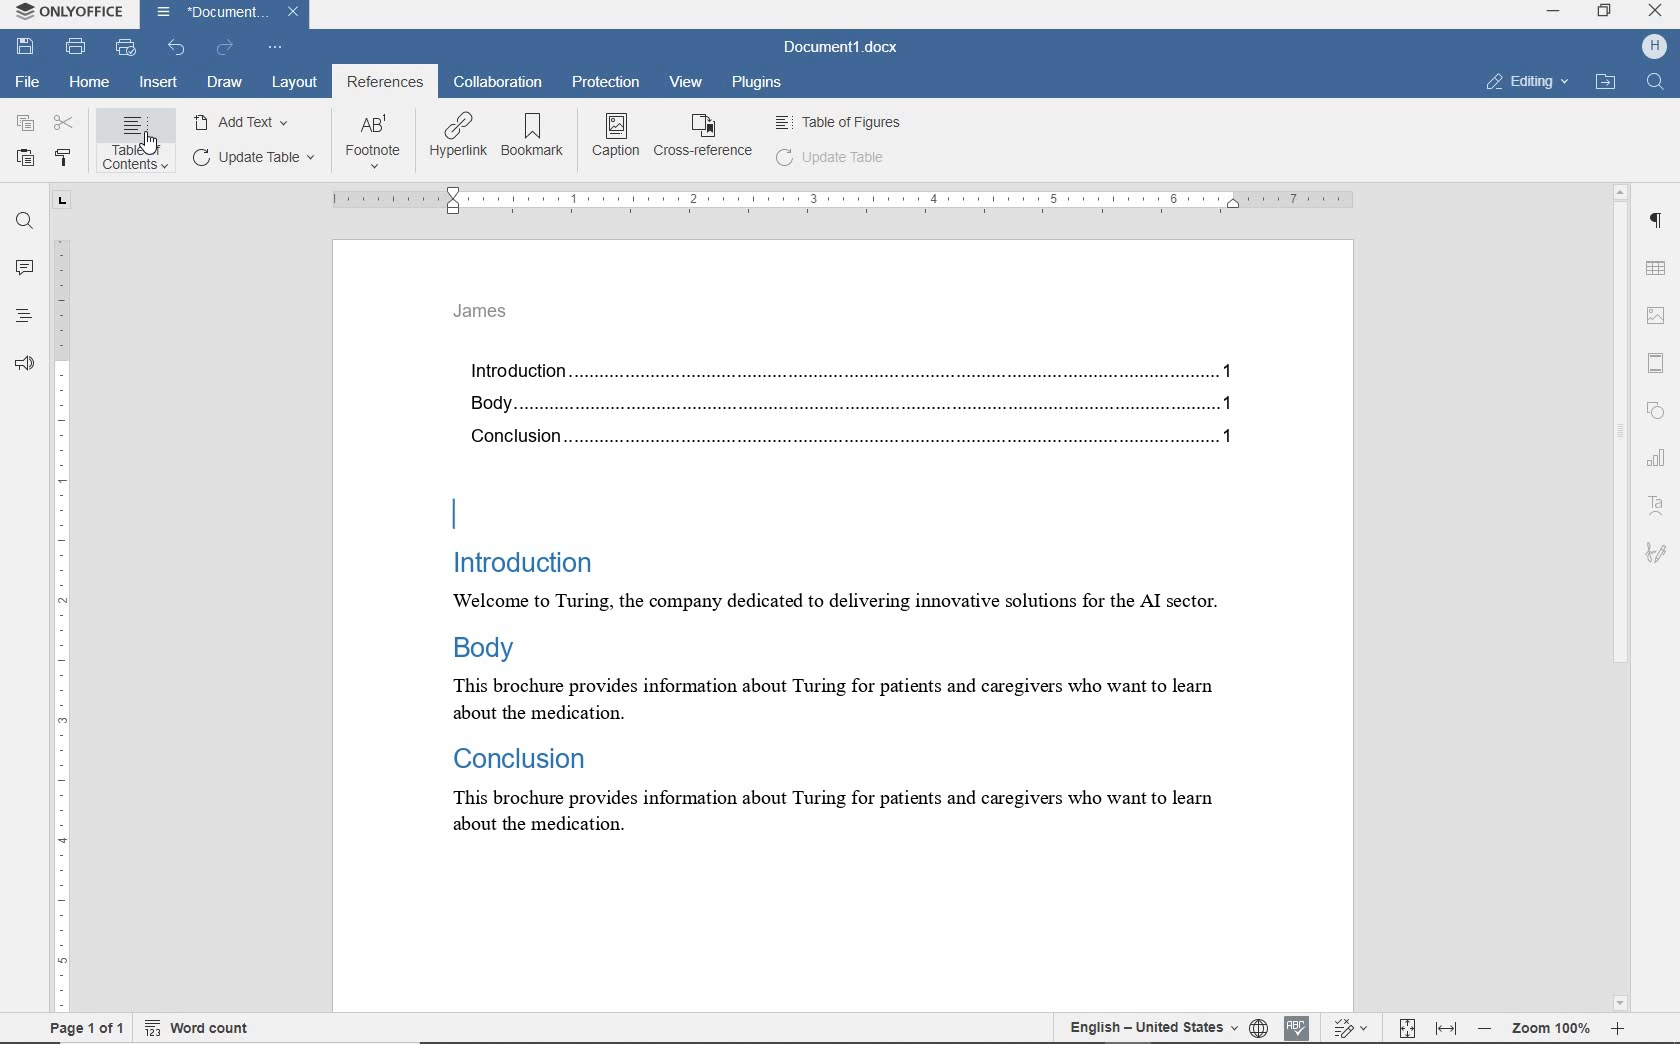  What do you see at coordinates (138, 145) in the screenshot?
I see `table of contents` at bounding box center [138, 145].